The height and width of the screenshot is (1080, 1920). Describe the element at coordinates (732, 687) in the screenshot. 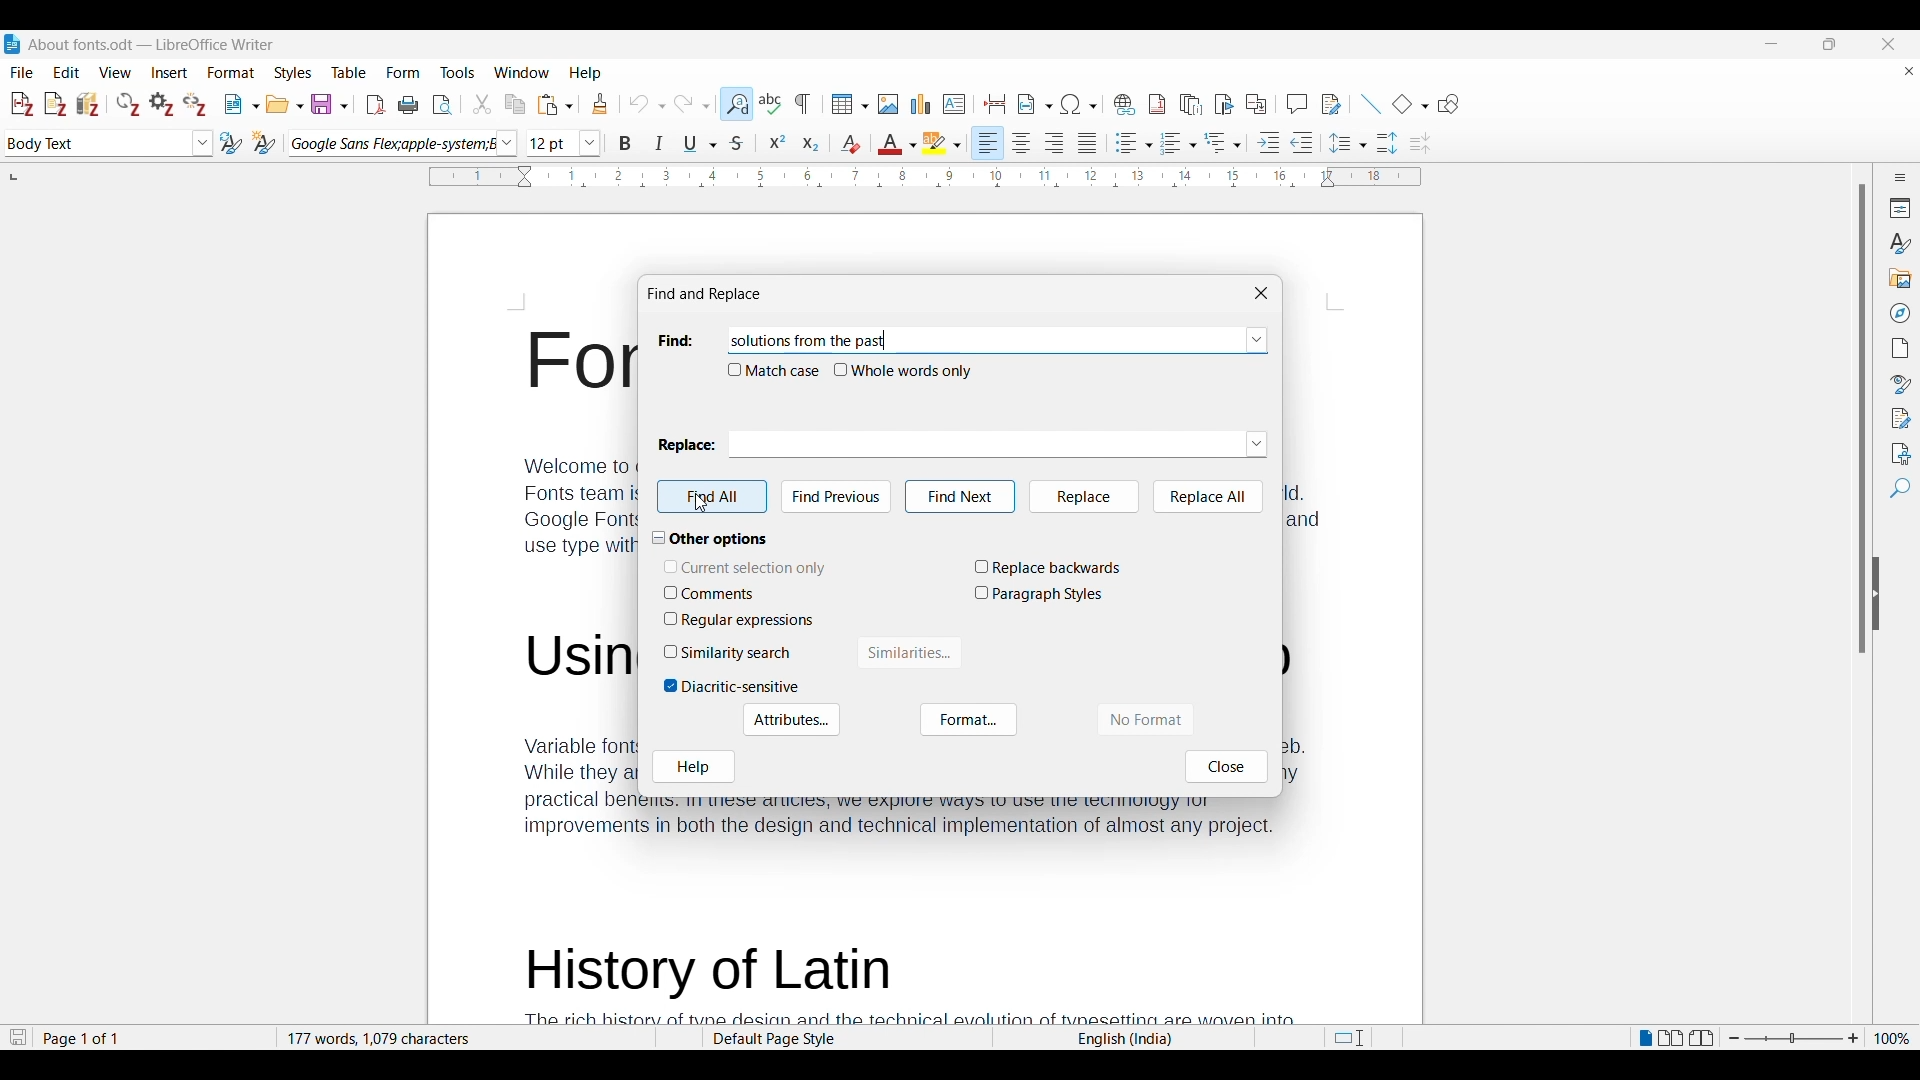

I see `Toggle for Diacritic-sensitive` at that location.